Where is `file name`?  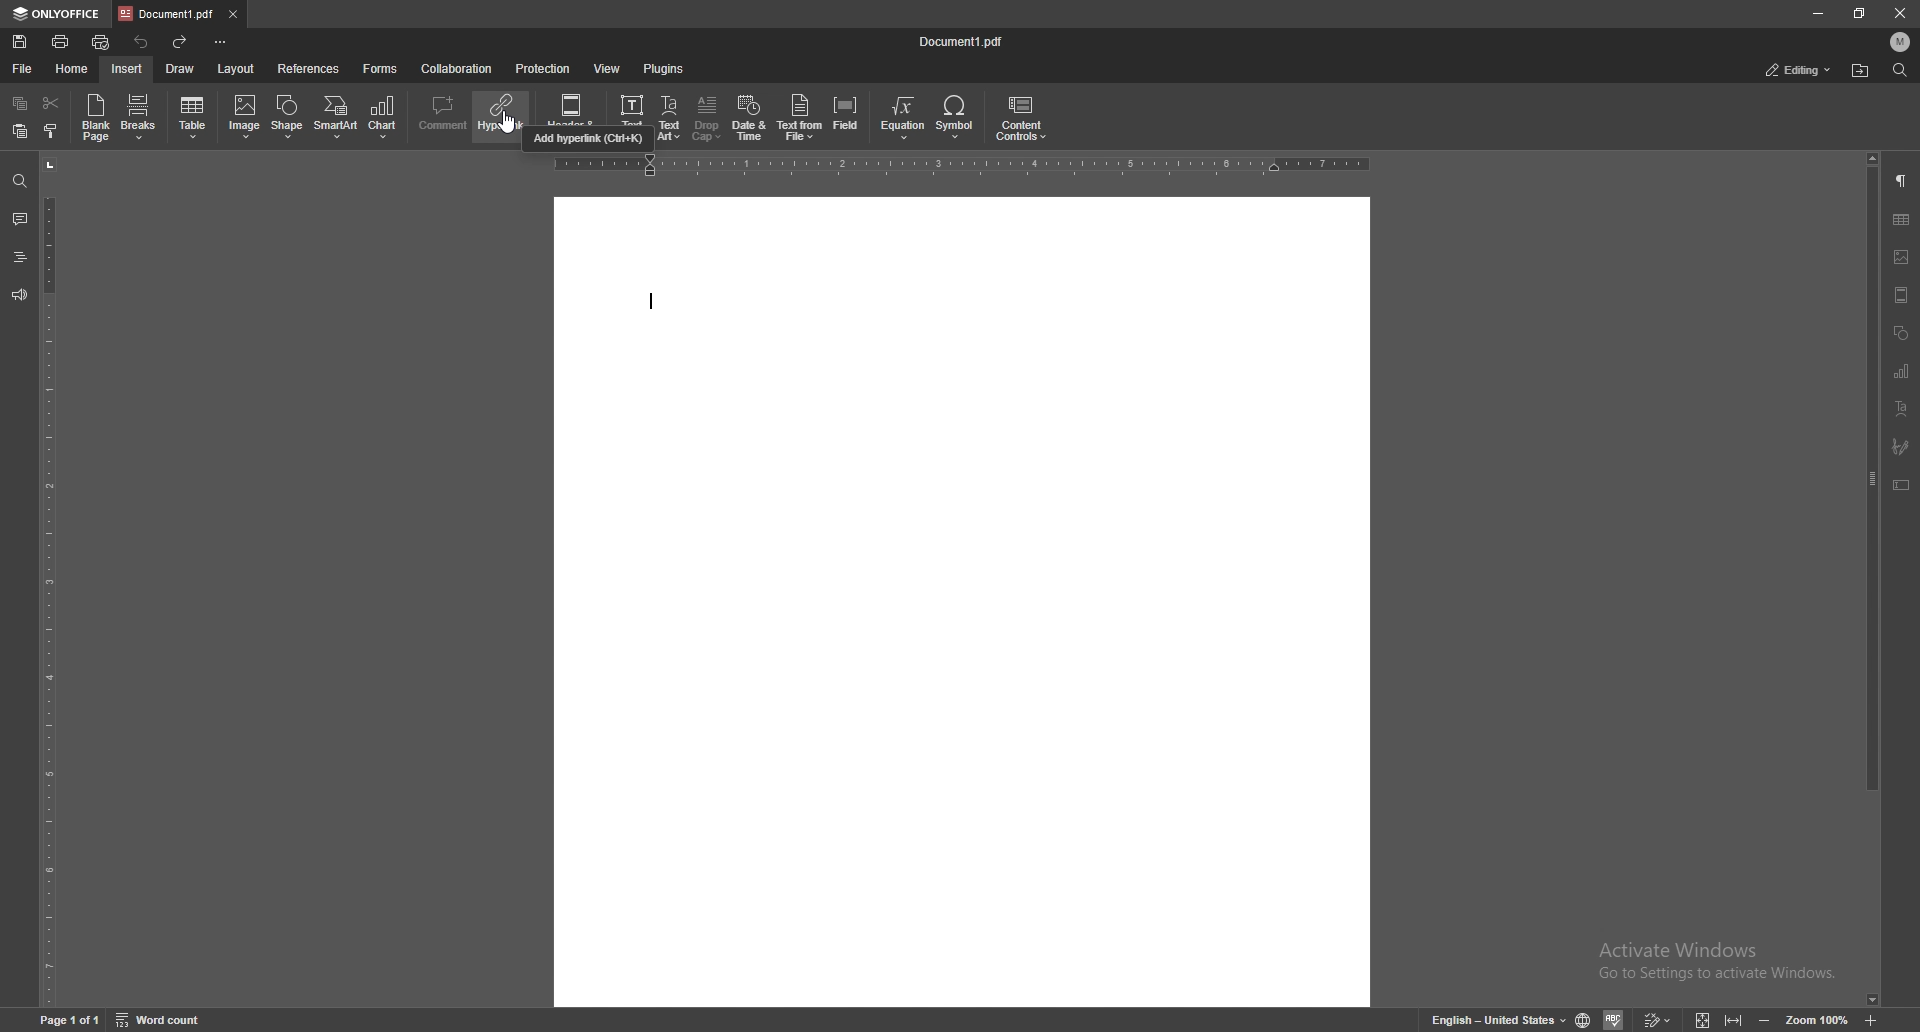
file name is located at coordinates (961, 41).